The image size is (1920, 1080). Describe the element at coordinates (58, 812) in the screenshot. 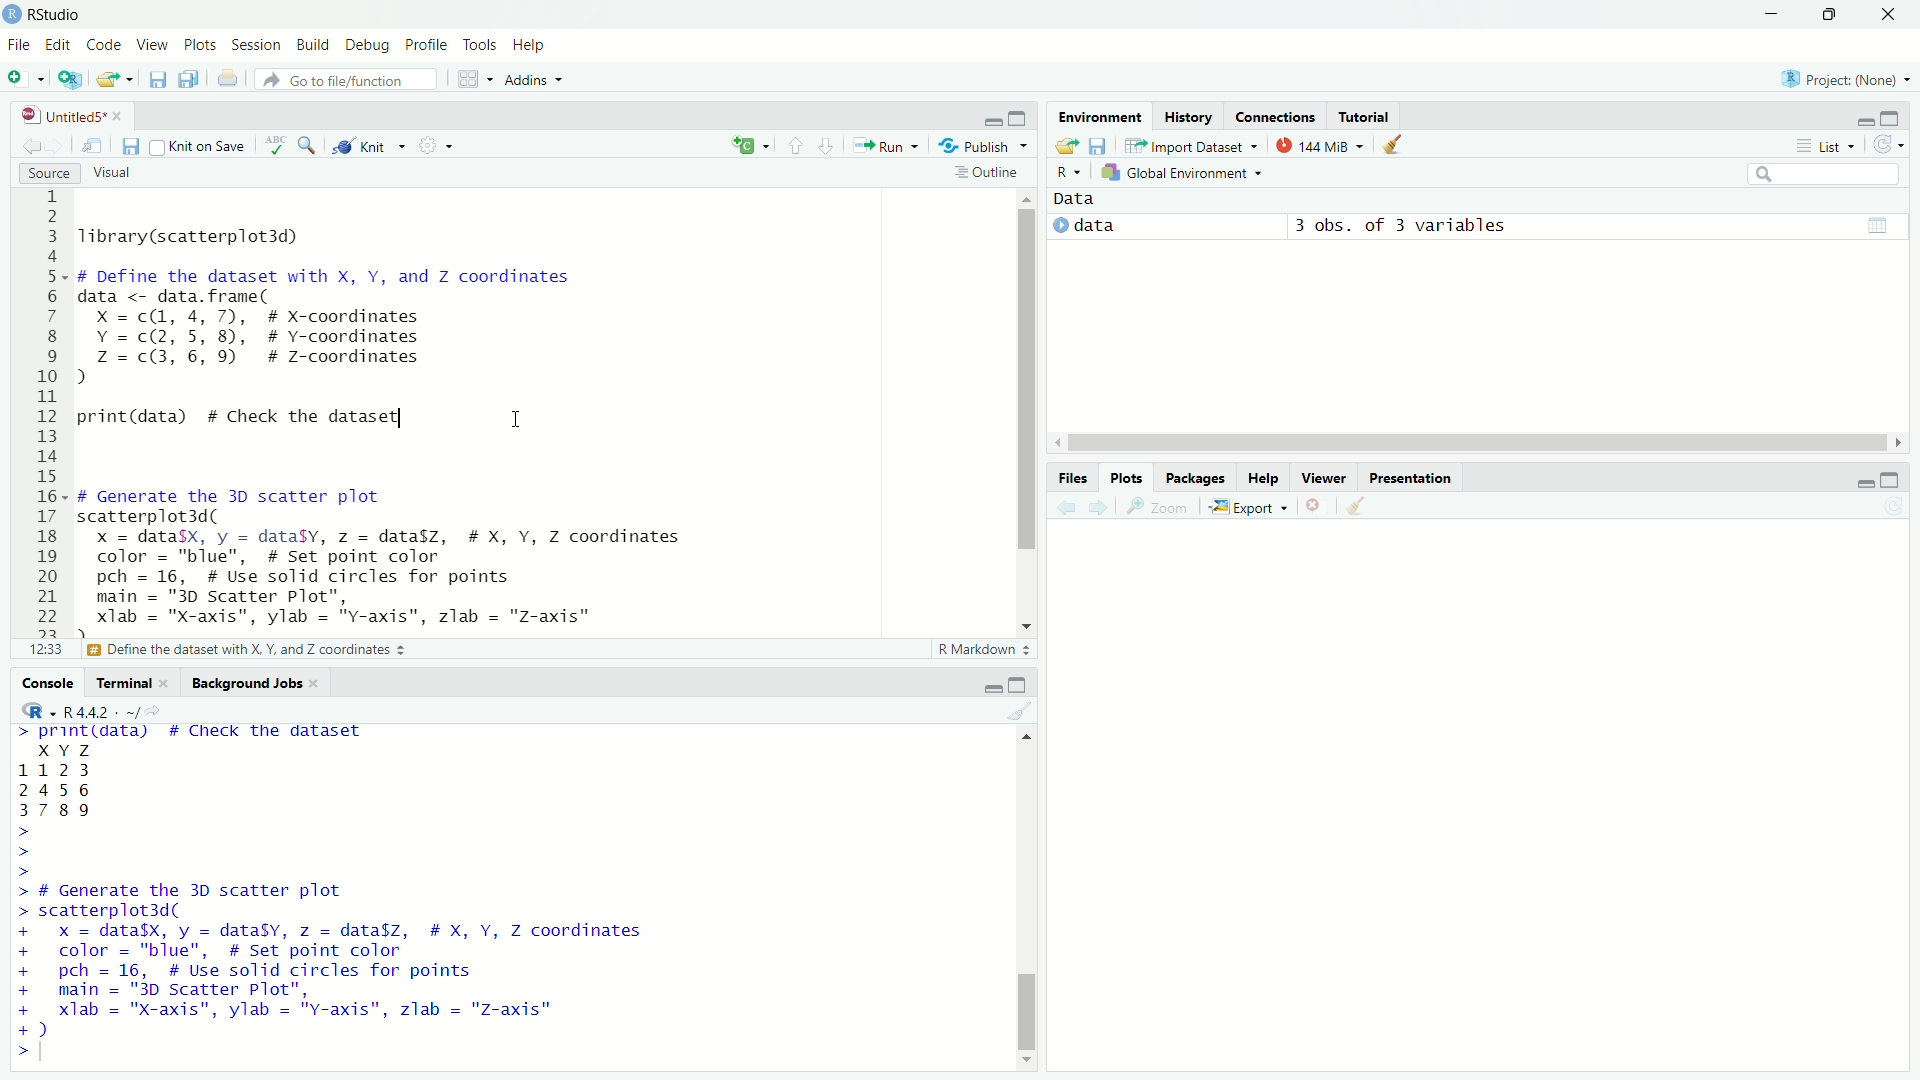

I see `3789` at that location.